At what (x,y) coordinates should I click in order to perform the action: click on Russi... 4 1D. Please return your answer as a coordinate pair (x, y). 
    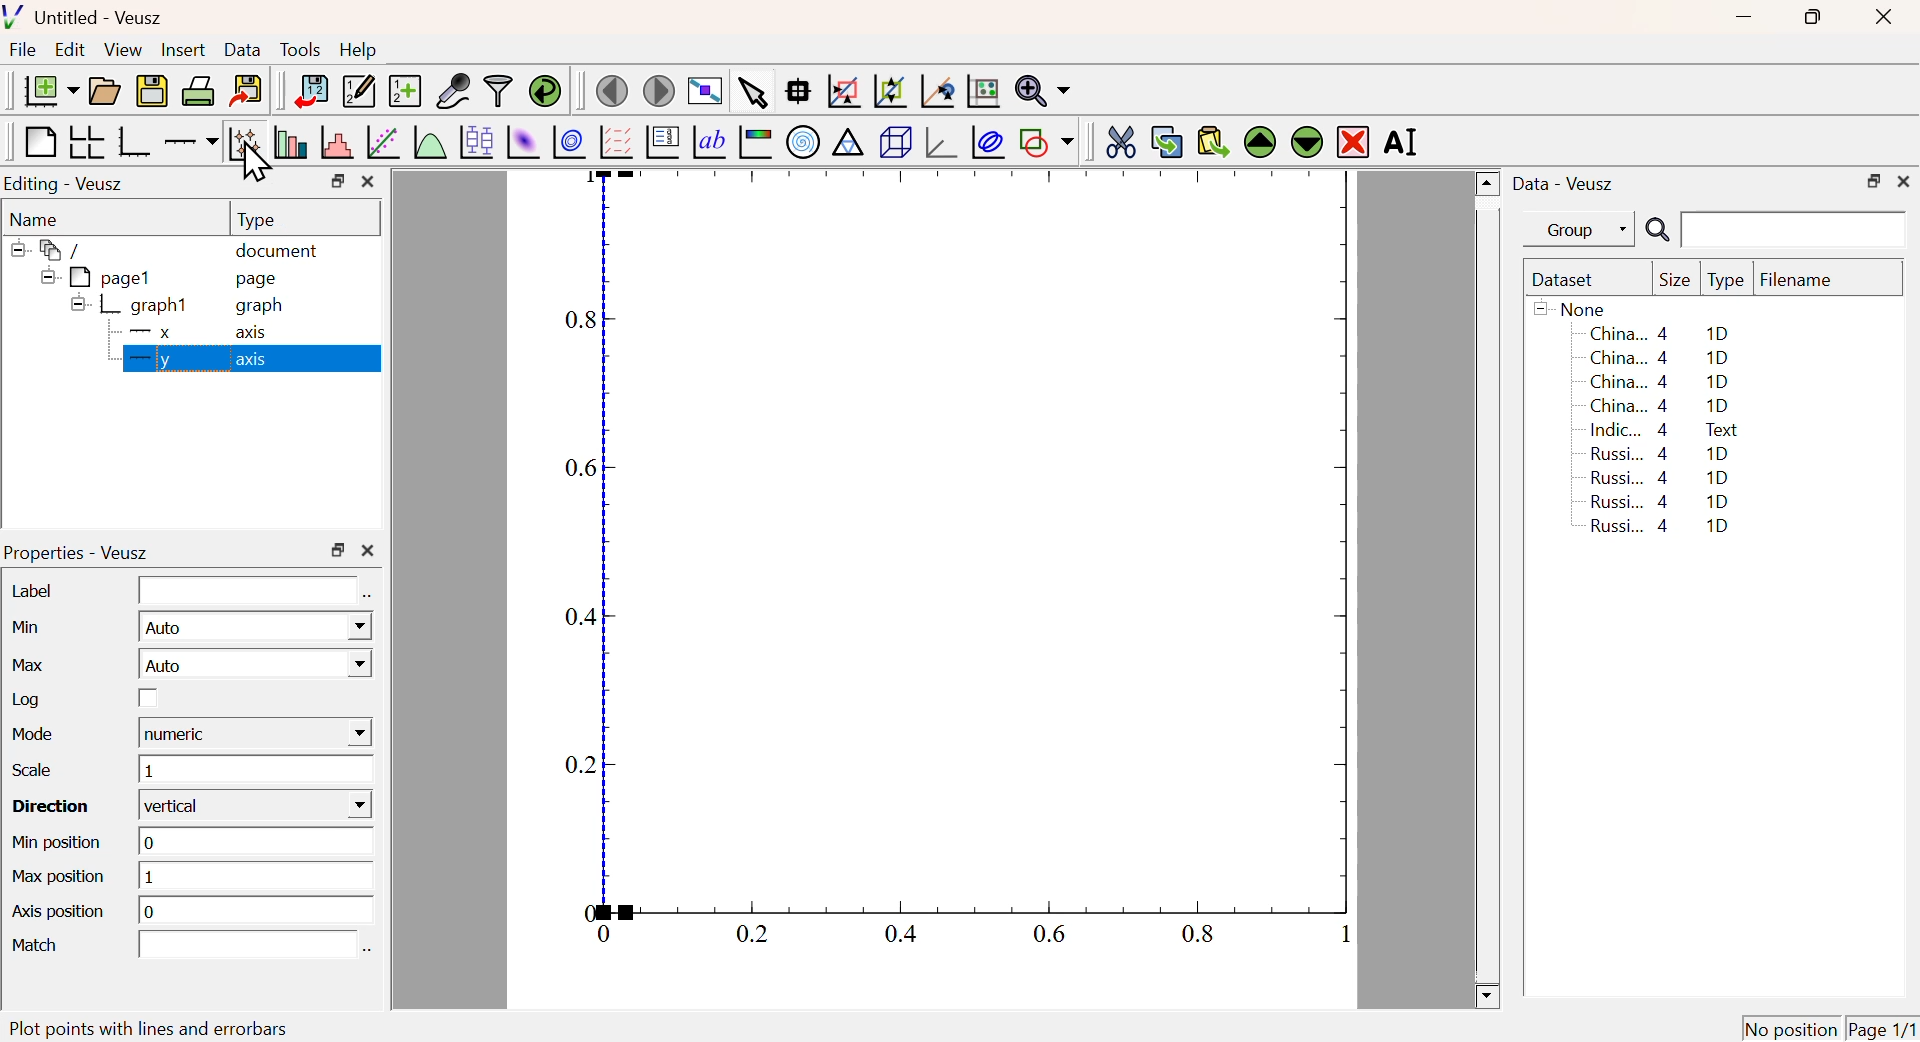
    Looking at the image, I should click on (1664, 528).